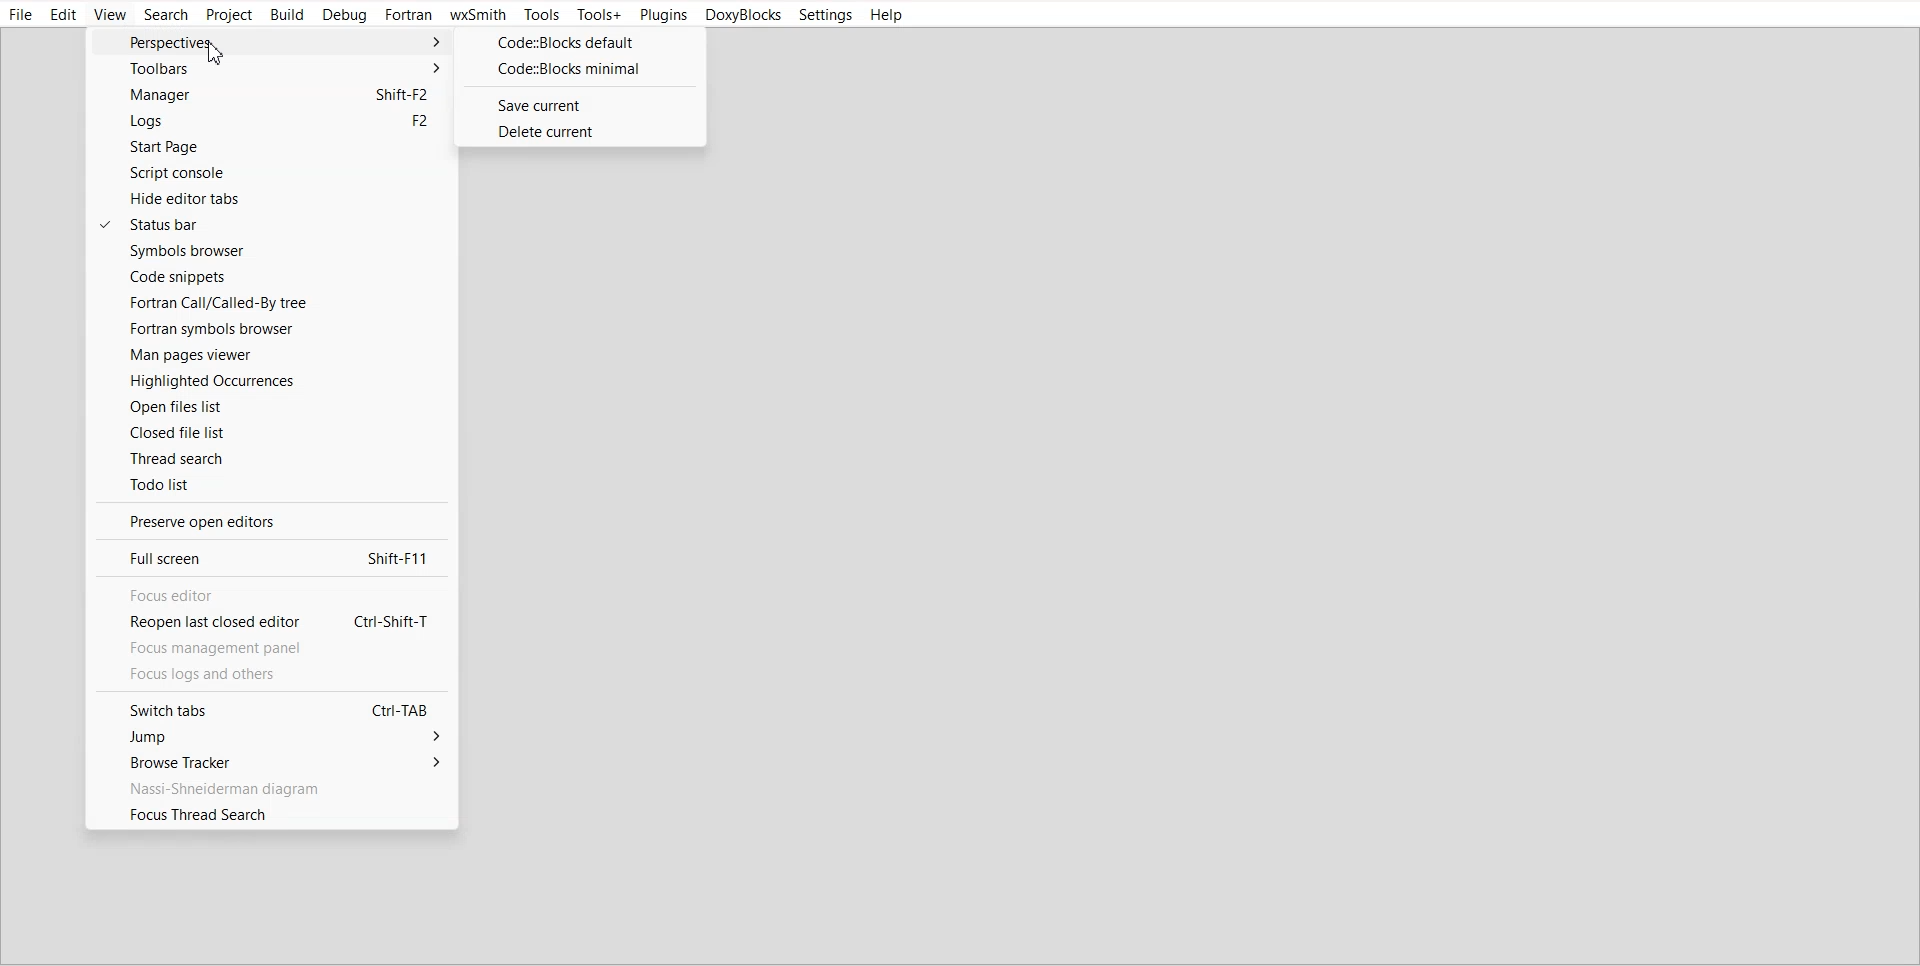 This screenshot has width=1920, height=966. Describe the element at coordinates (540, 15) in the screenshot. I see `Tools` at that location.